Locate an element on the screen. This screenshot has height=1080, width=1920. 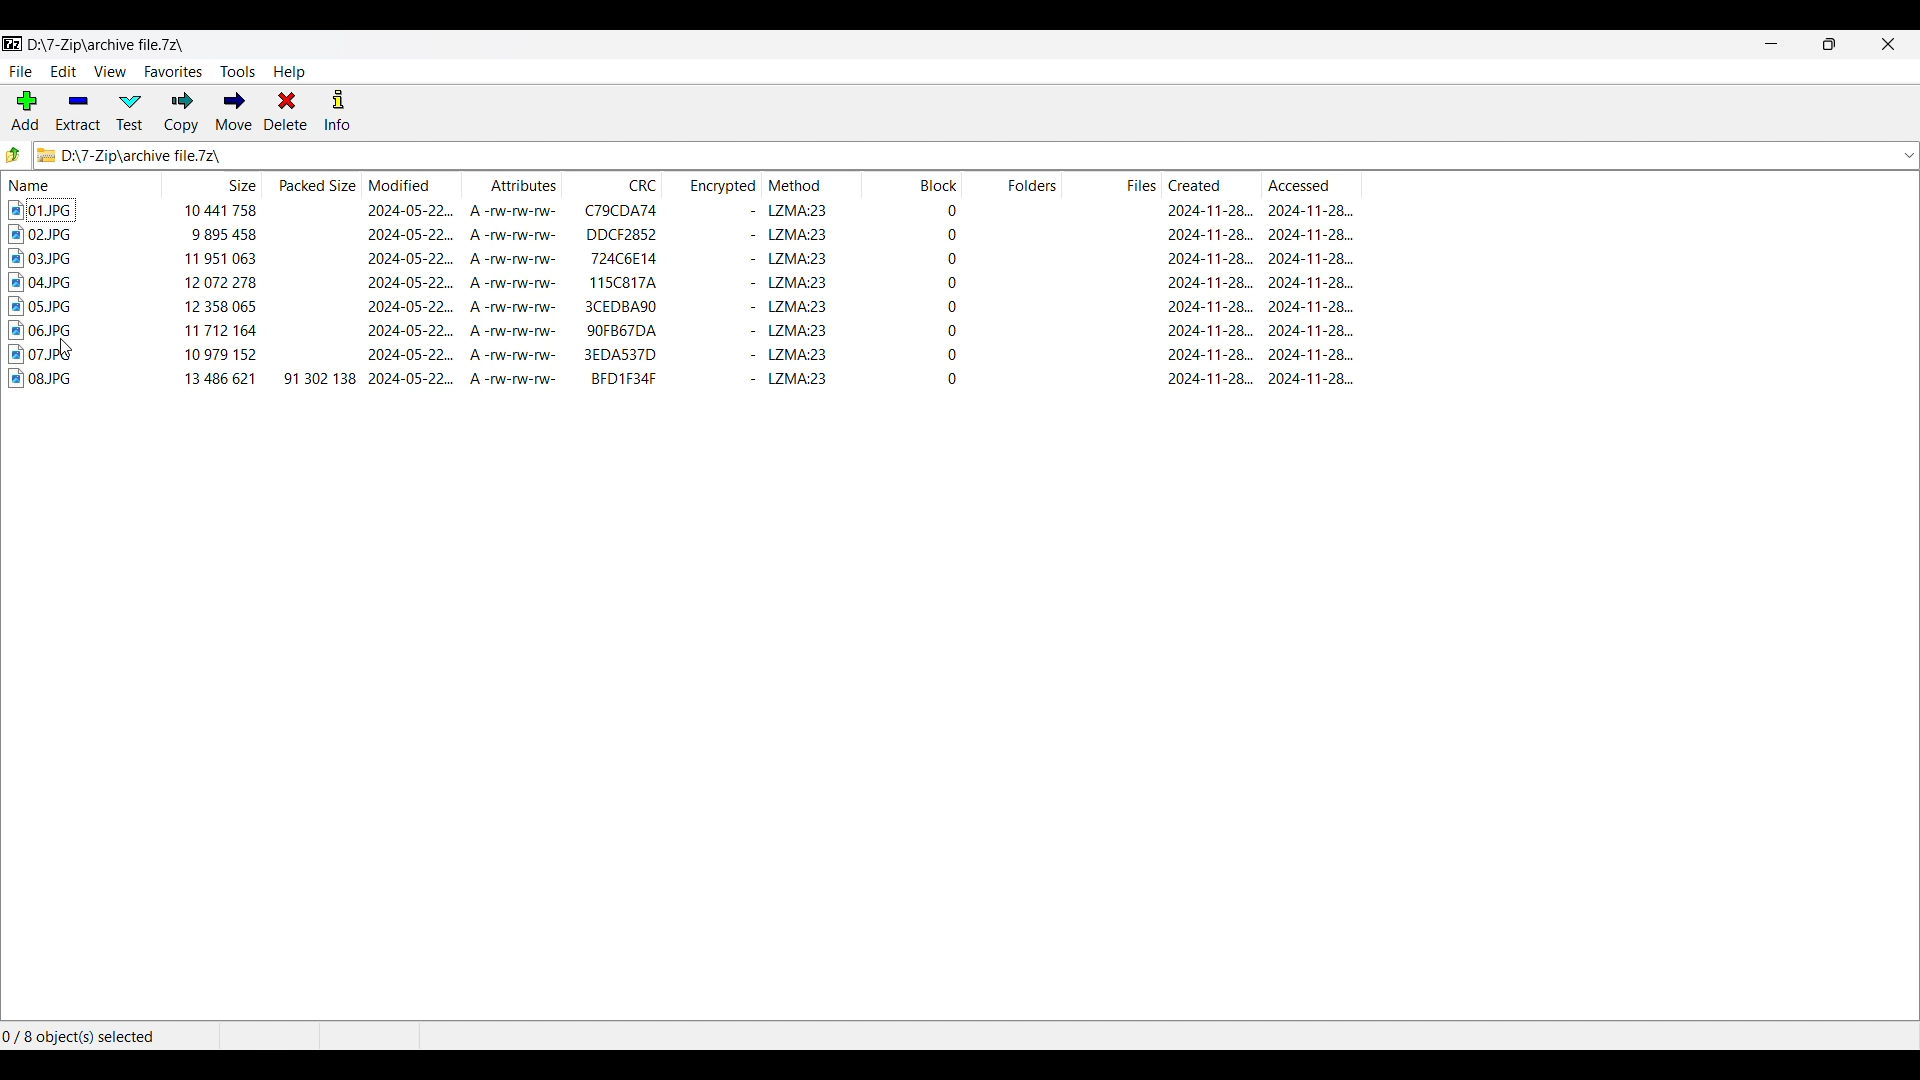
View menu is located at coordinates (111, 72).